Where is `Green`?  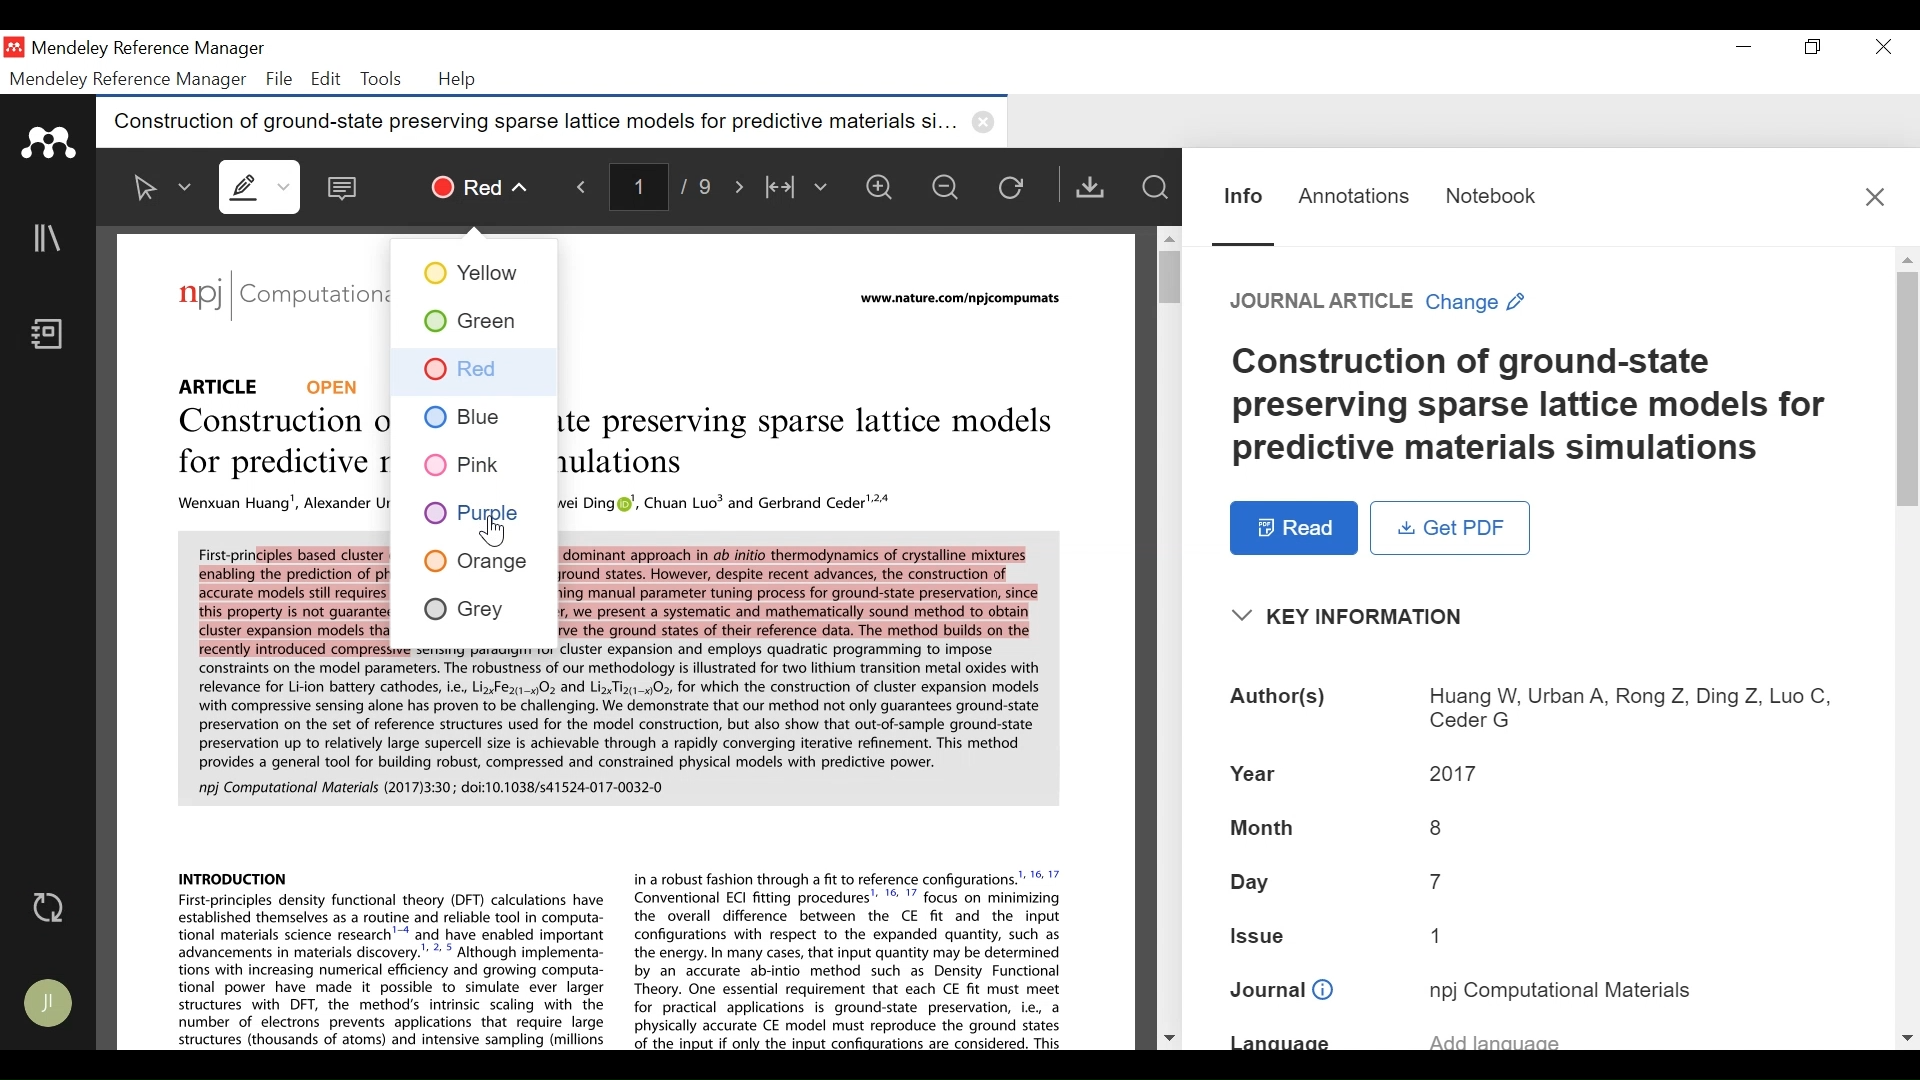
Green is located at coordinates (466, 320).